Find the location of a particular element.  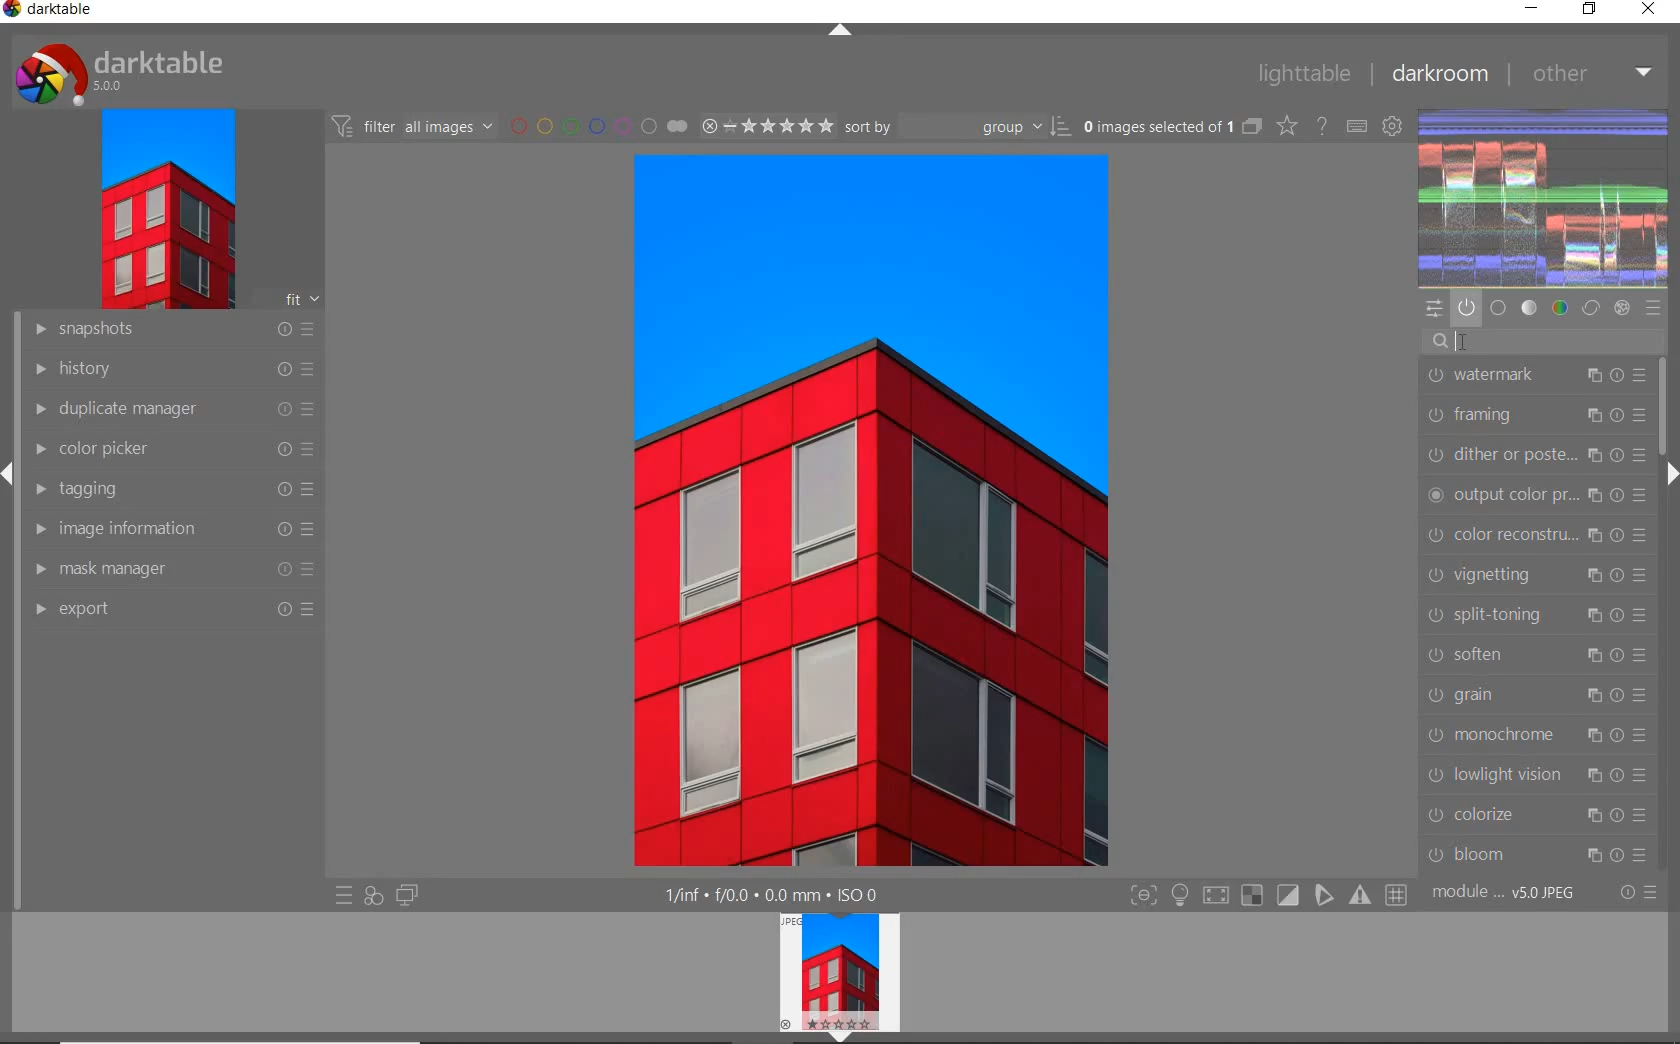

other is located at coordinates (1592, 72).